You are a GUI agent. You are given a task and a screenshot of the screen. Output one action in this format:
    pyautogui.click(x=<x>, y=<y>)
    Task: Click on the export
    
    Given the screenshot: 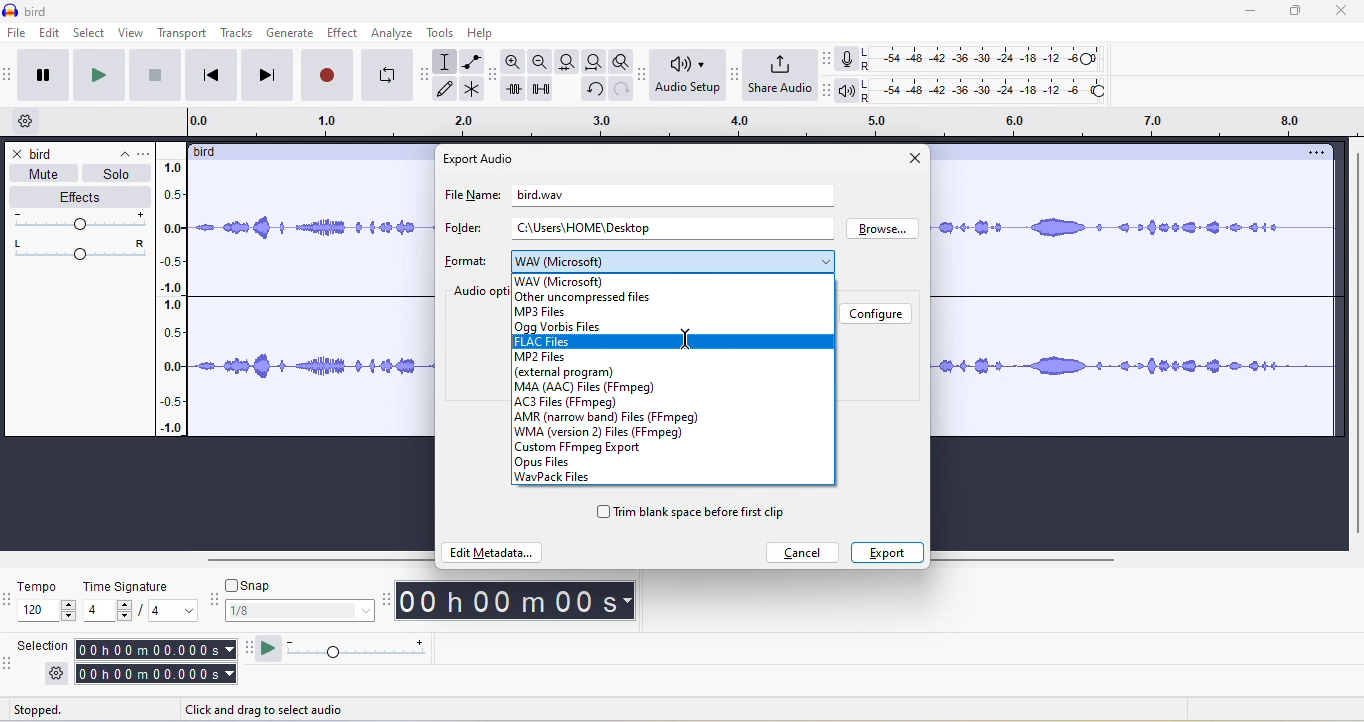 What is the action you would take?
    pyautogui.click(x=885, y=552)
    